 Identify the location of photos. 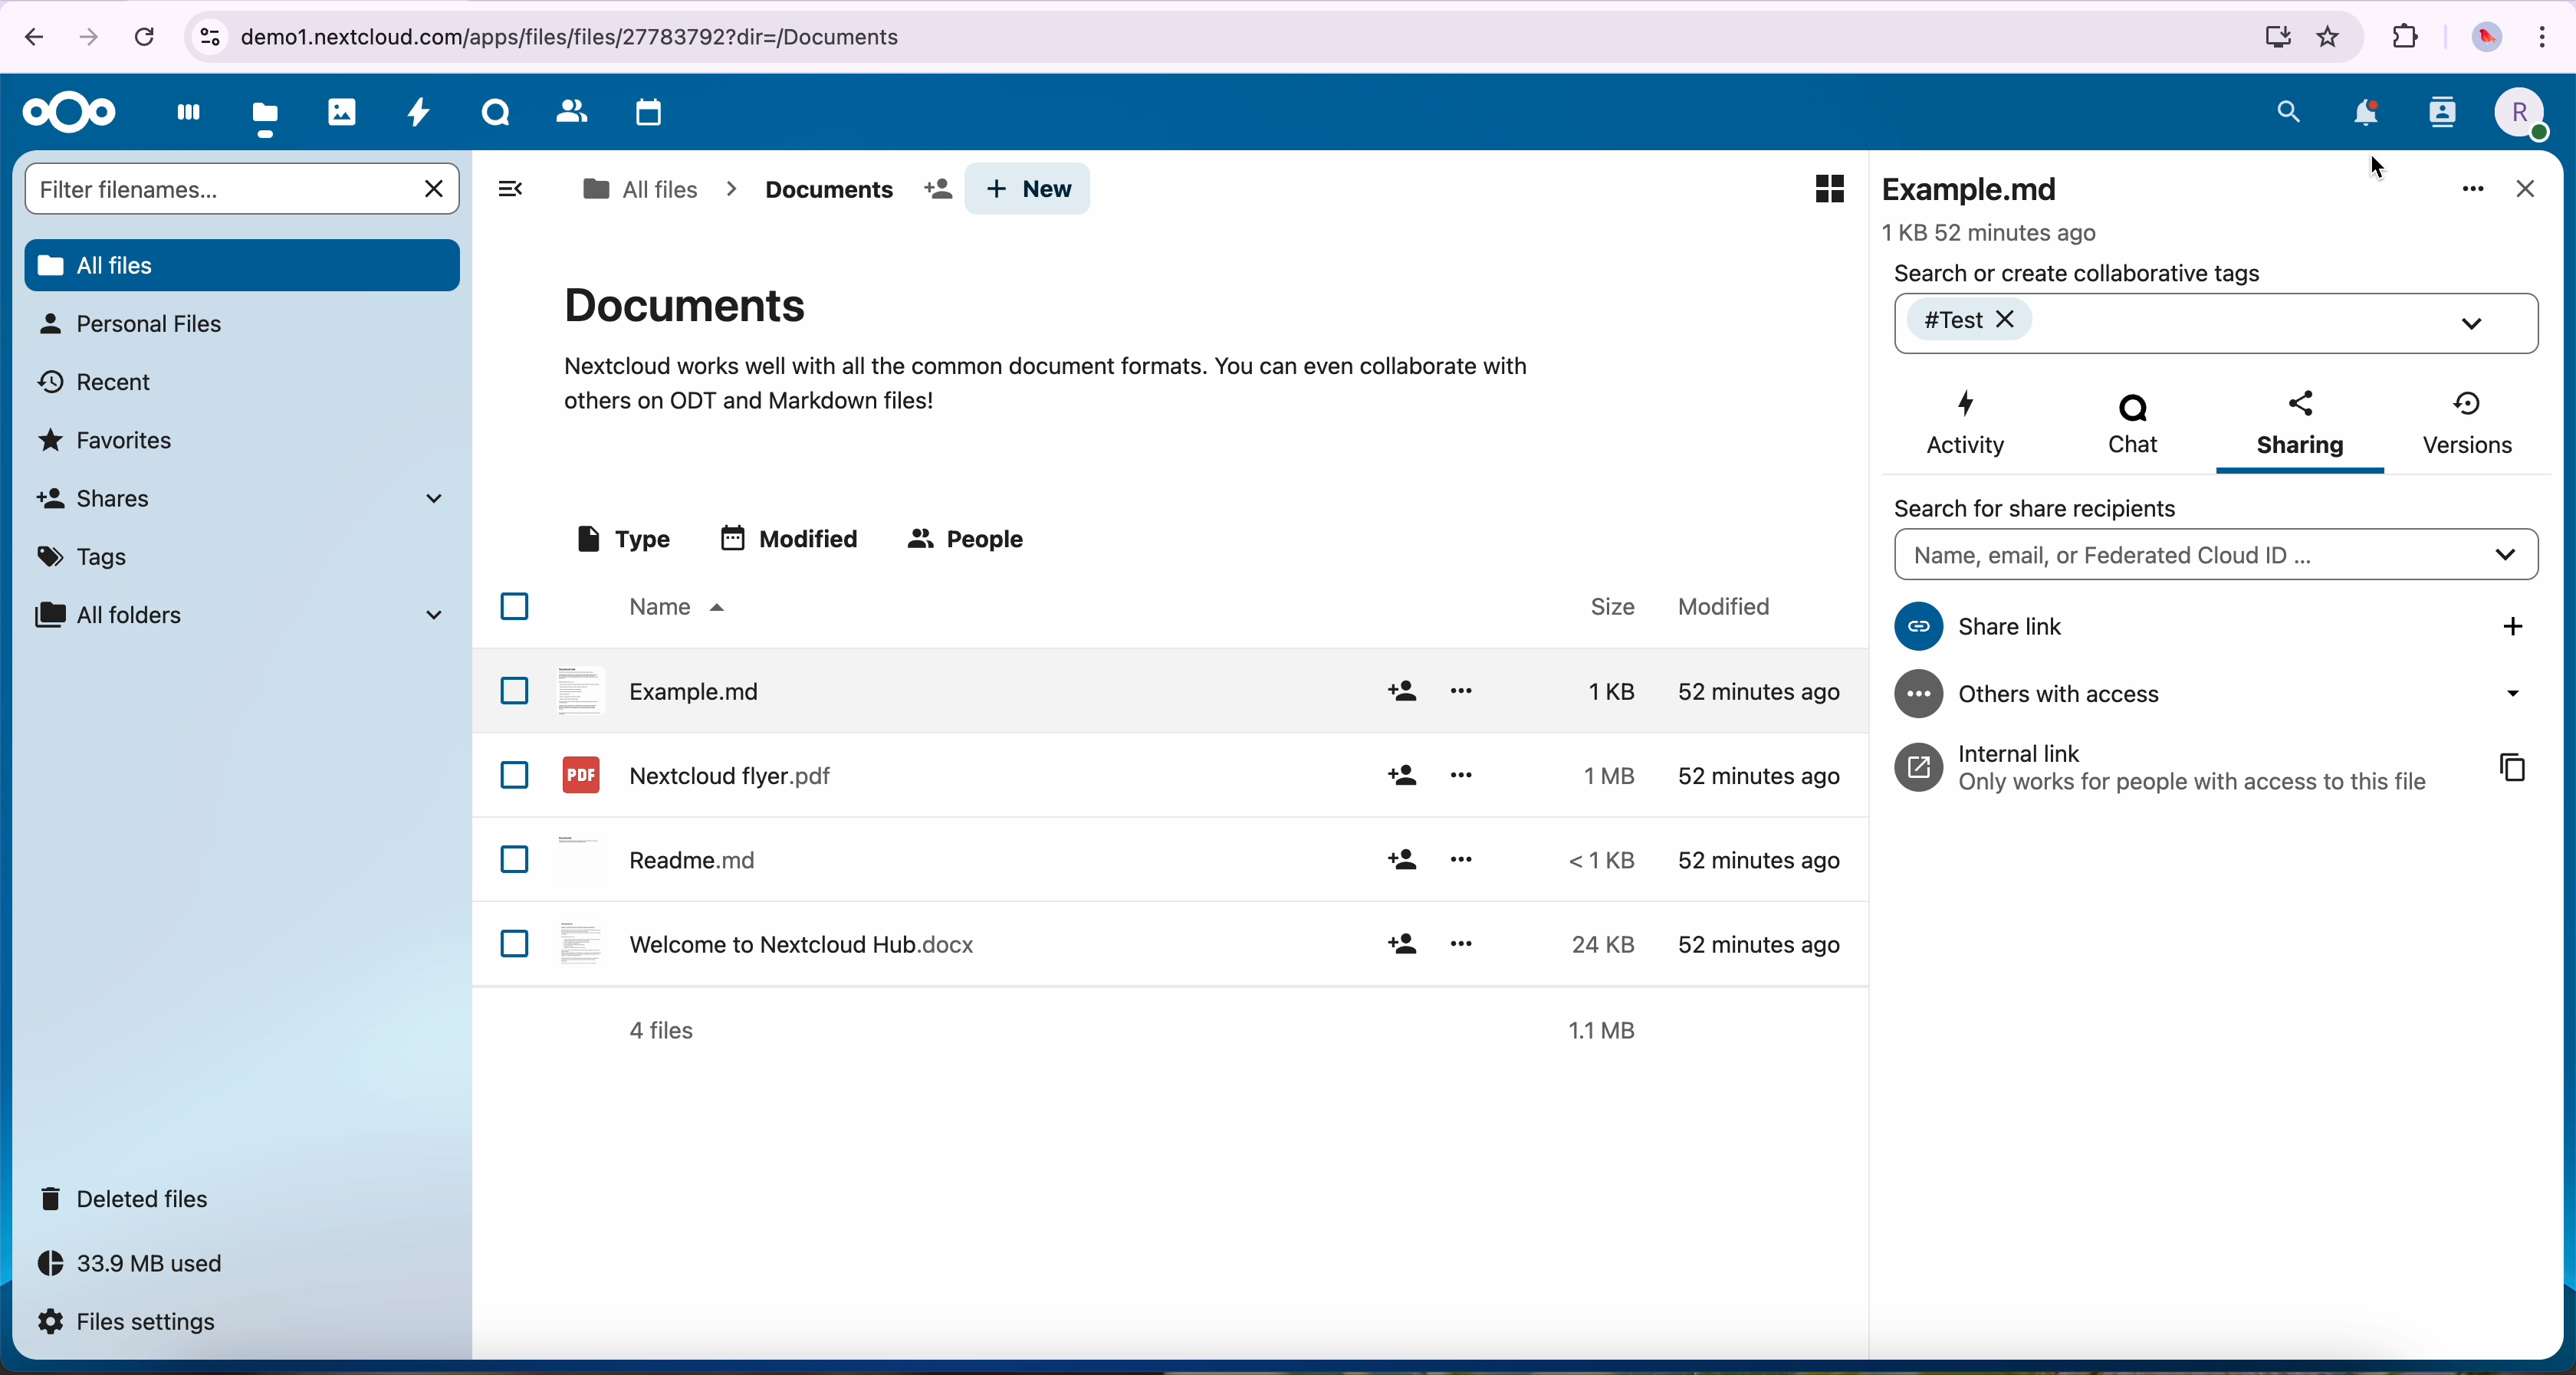
(343, 112).